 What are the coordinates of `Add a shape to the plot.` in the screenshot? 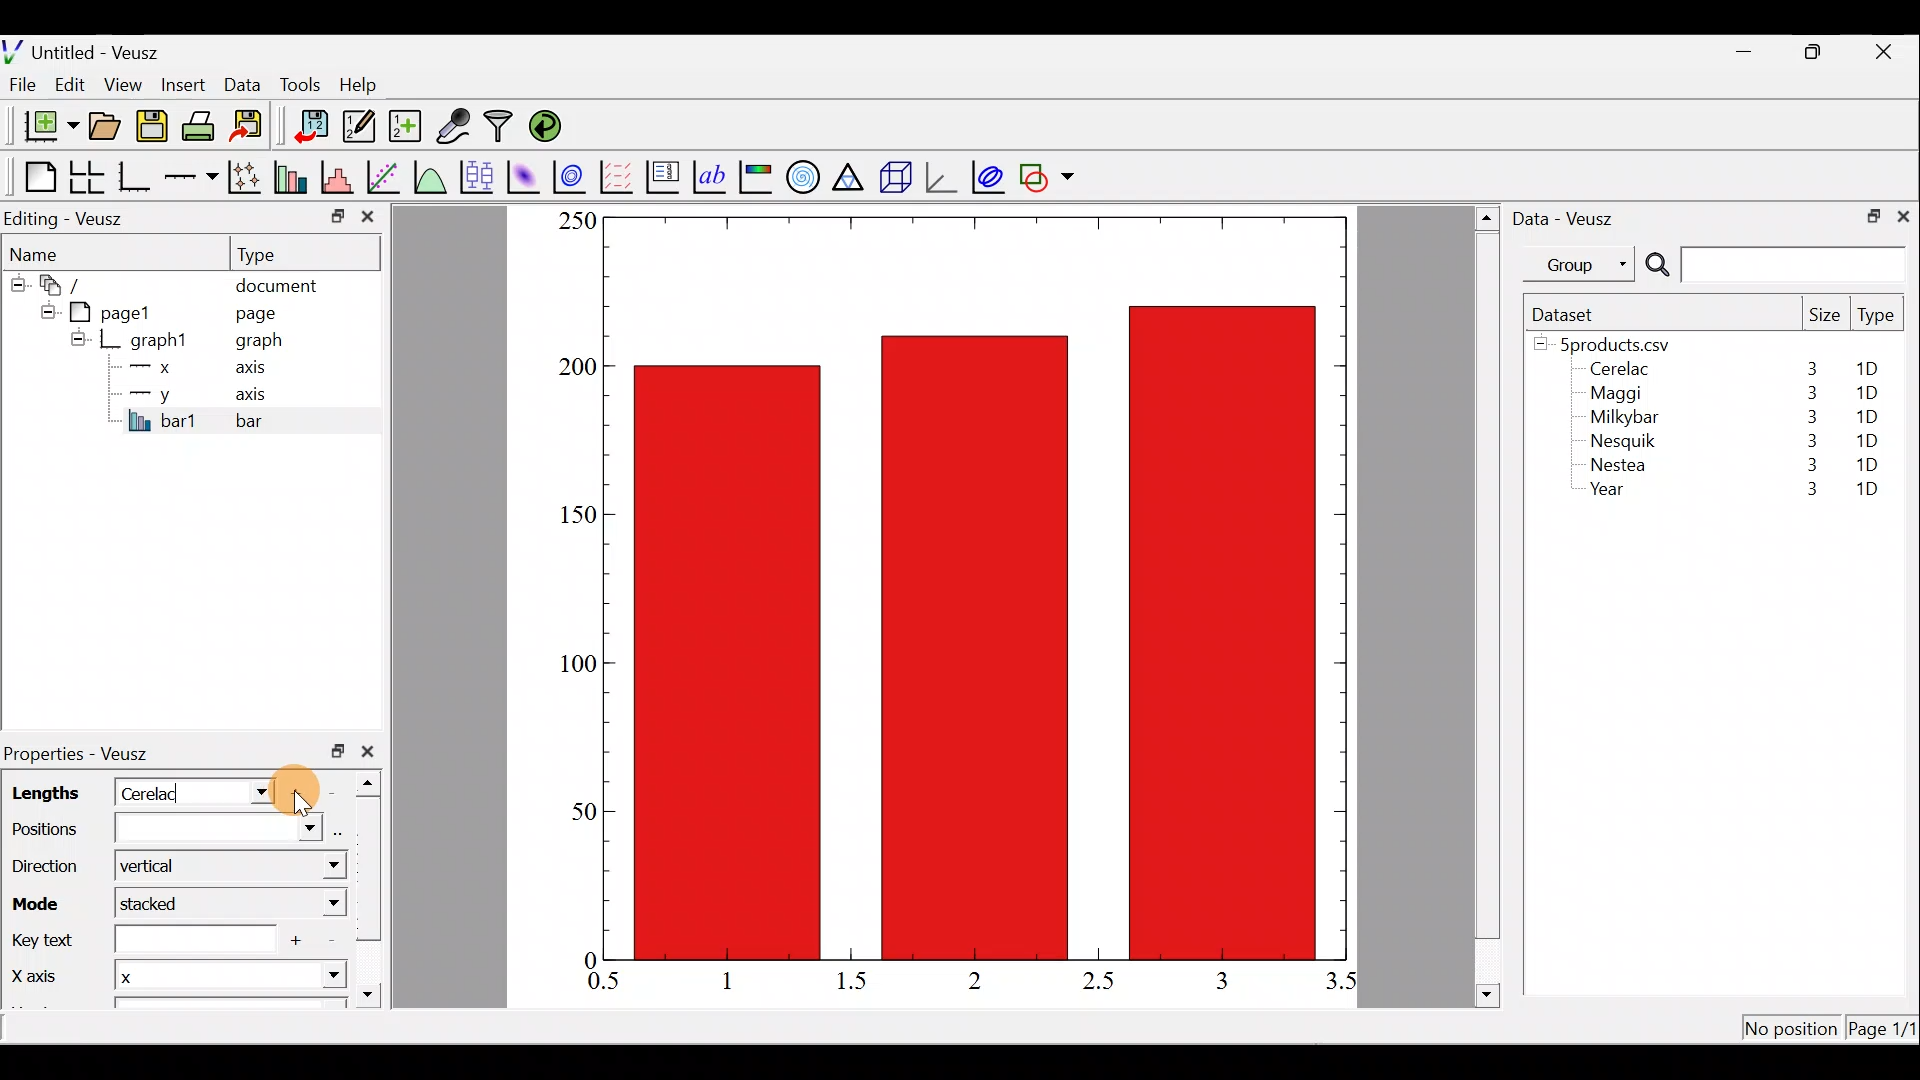 It's located at (1048, 174).